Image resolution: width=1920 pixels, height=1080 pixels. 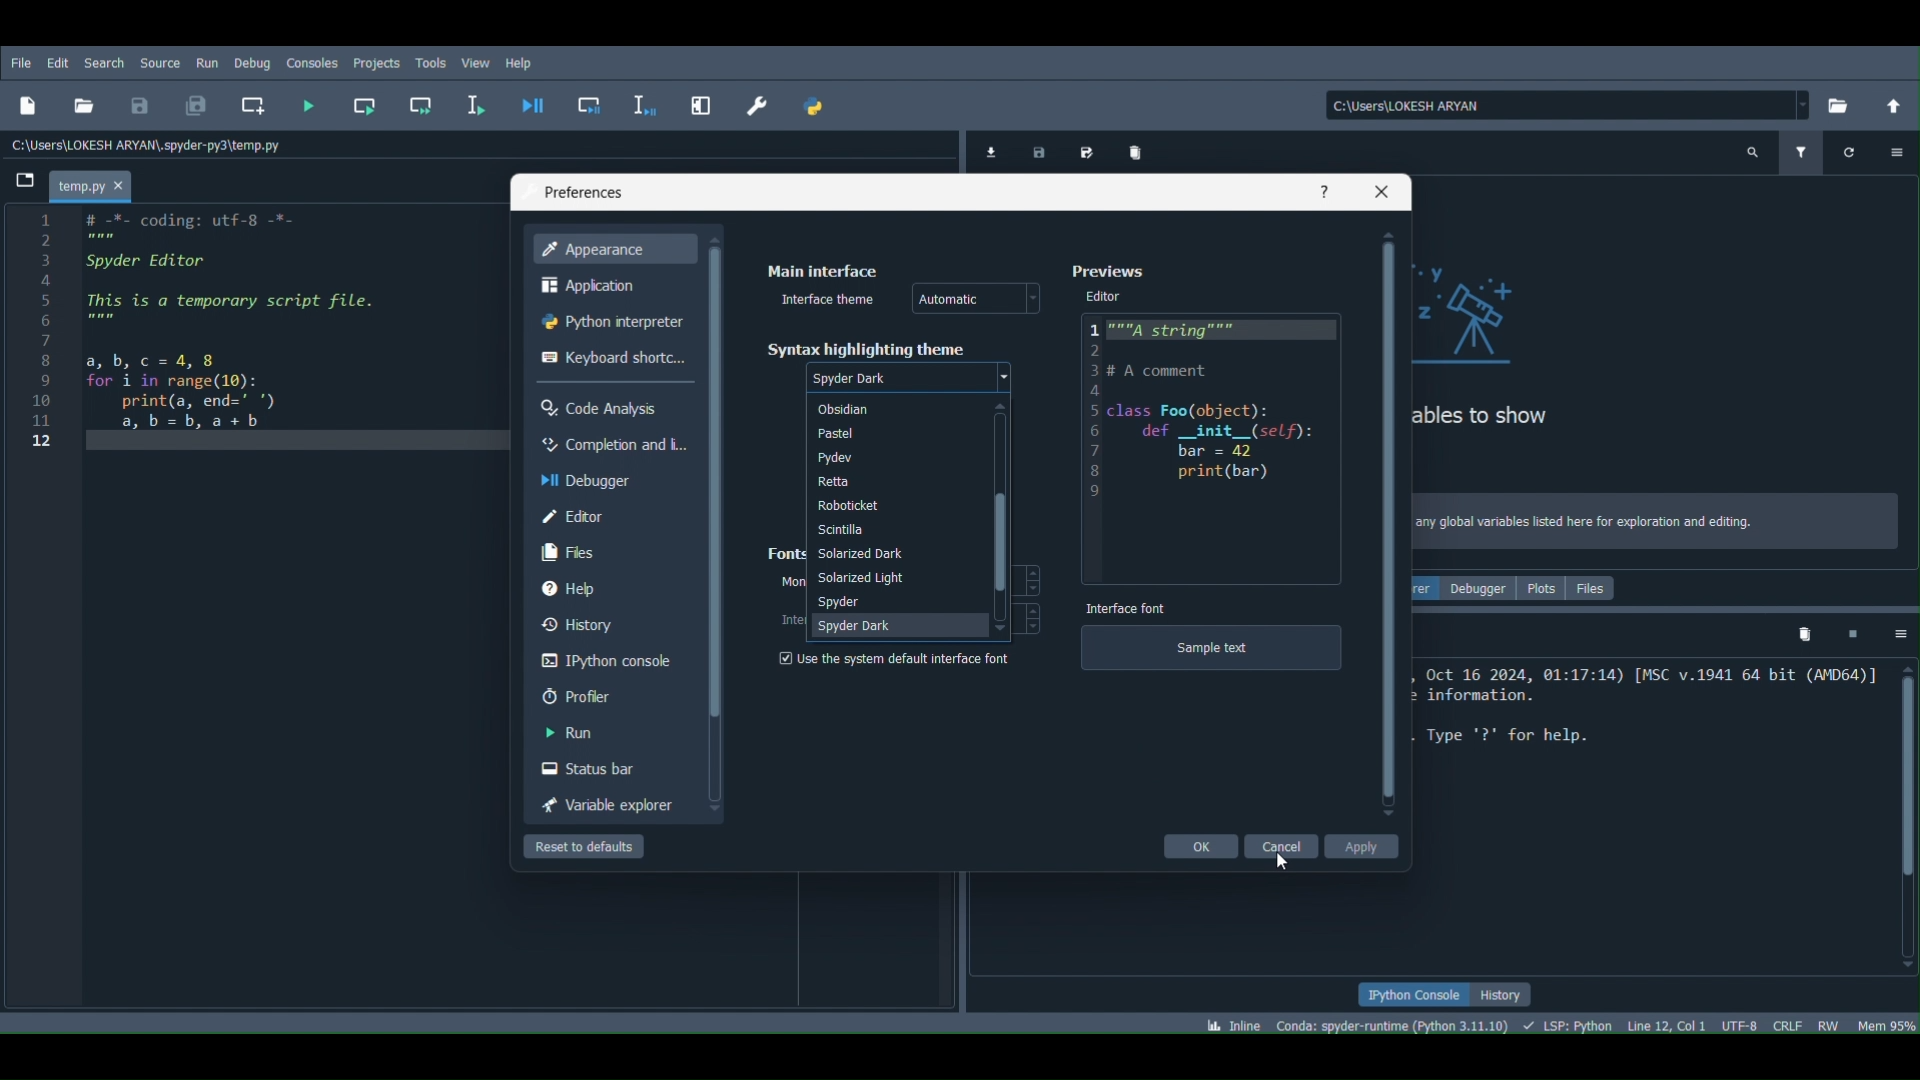 What do you see at coordinates (1325, 189) in the screenshot?
I see `Help` at bounding box center [1325, 189].